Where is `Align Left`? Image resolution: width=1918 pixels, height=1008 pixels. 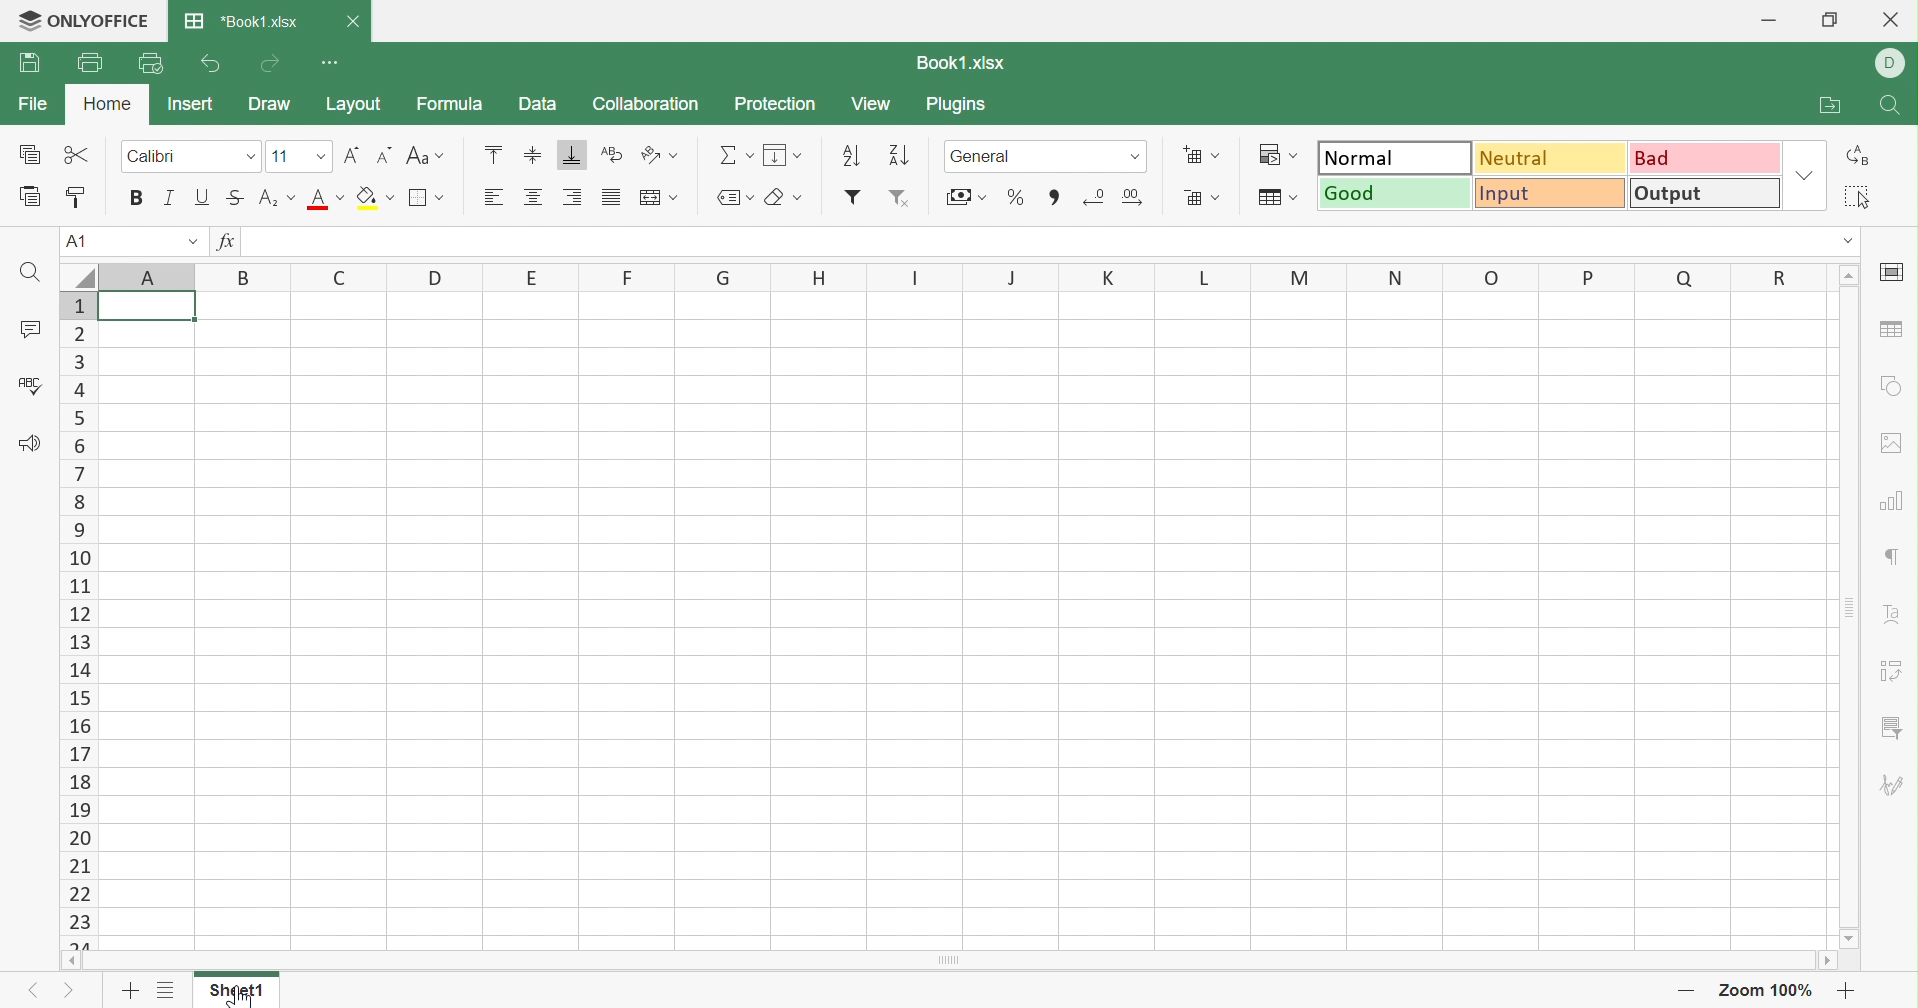
Align Left is located at coordinates (494, 195).